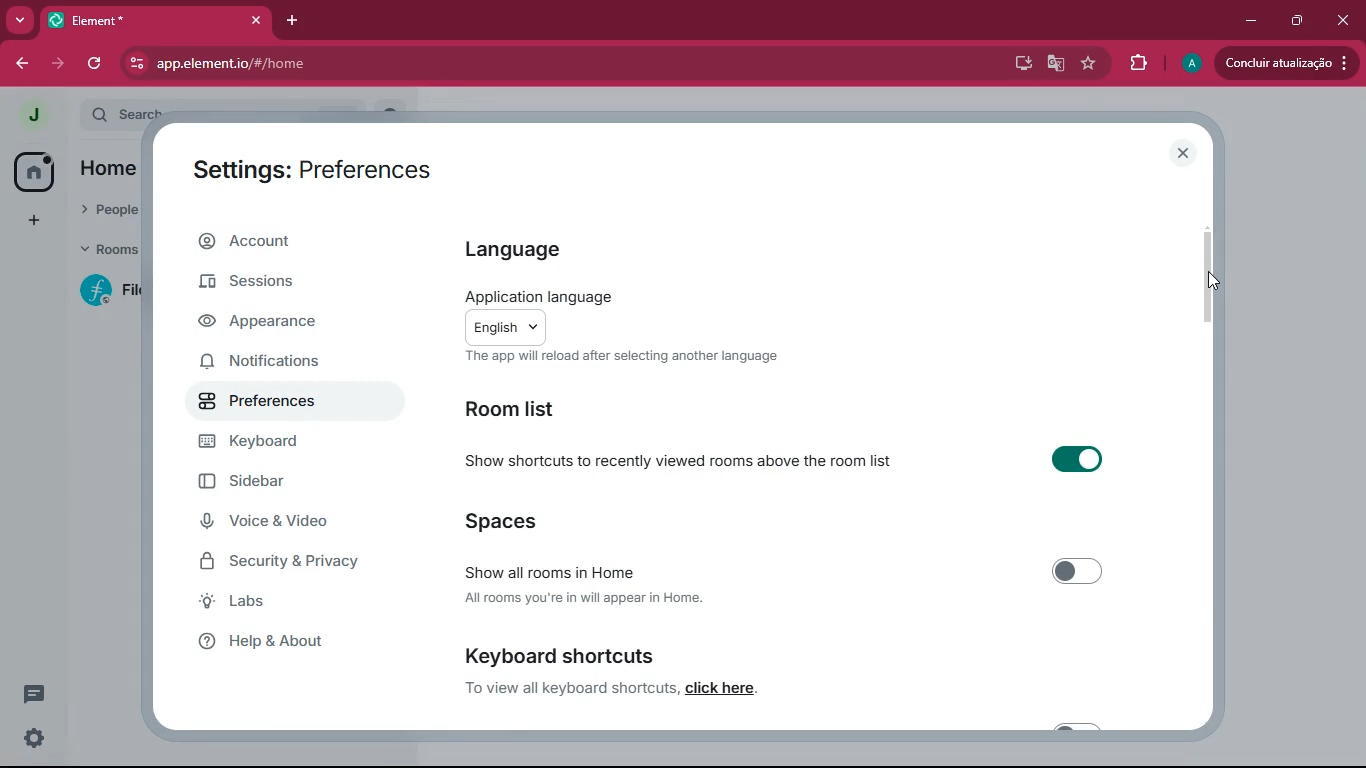 The height and width of the screenshot is (768, 1366). Describe the element at coordinates (313, 167) in the screenshot. I see `settings: preferences` at that location.